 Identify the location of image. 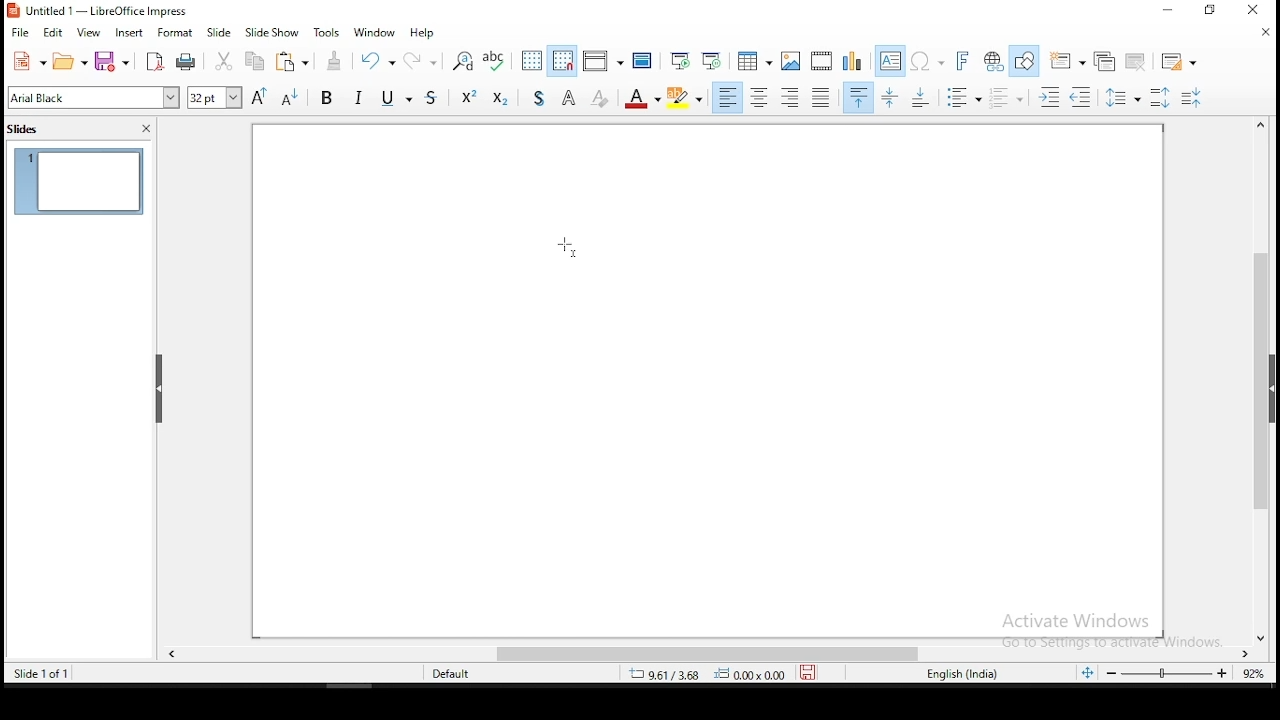
(792, 61).